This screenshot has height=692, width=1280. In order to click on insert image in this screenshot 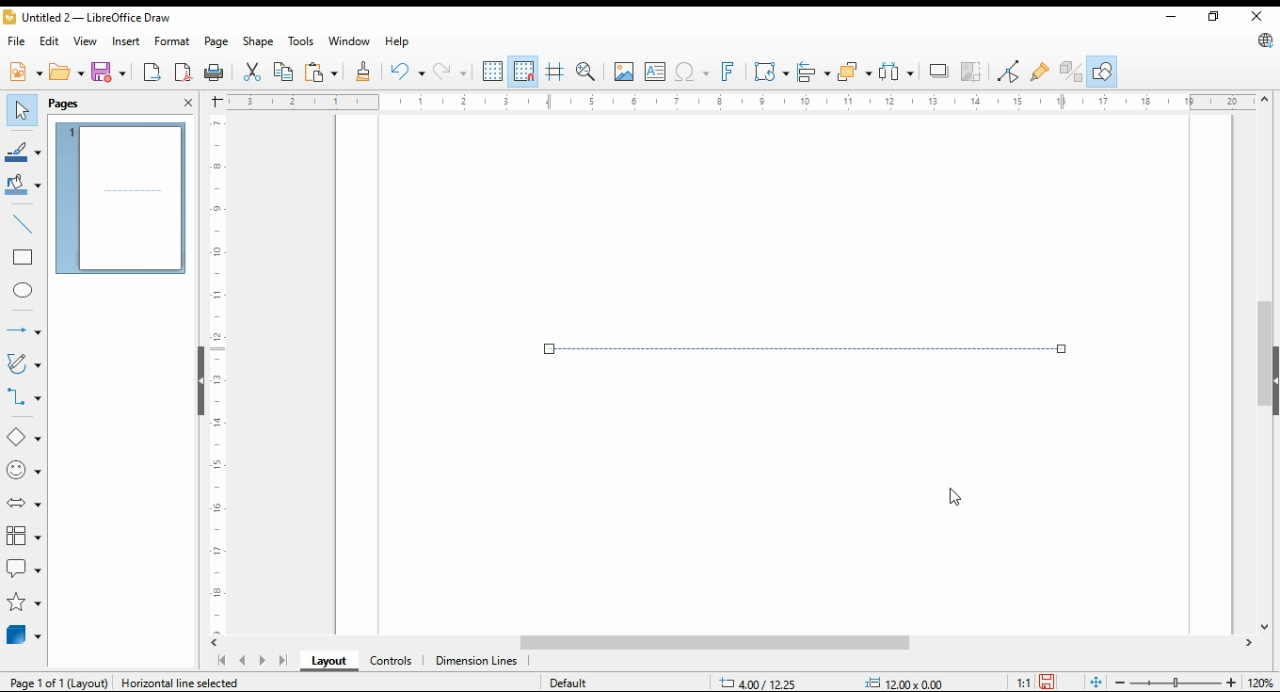, I will do `click(623, 71)`.